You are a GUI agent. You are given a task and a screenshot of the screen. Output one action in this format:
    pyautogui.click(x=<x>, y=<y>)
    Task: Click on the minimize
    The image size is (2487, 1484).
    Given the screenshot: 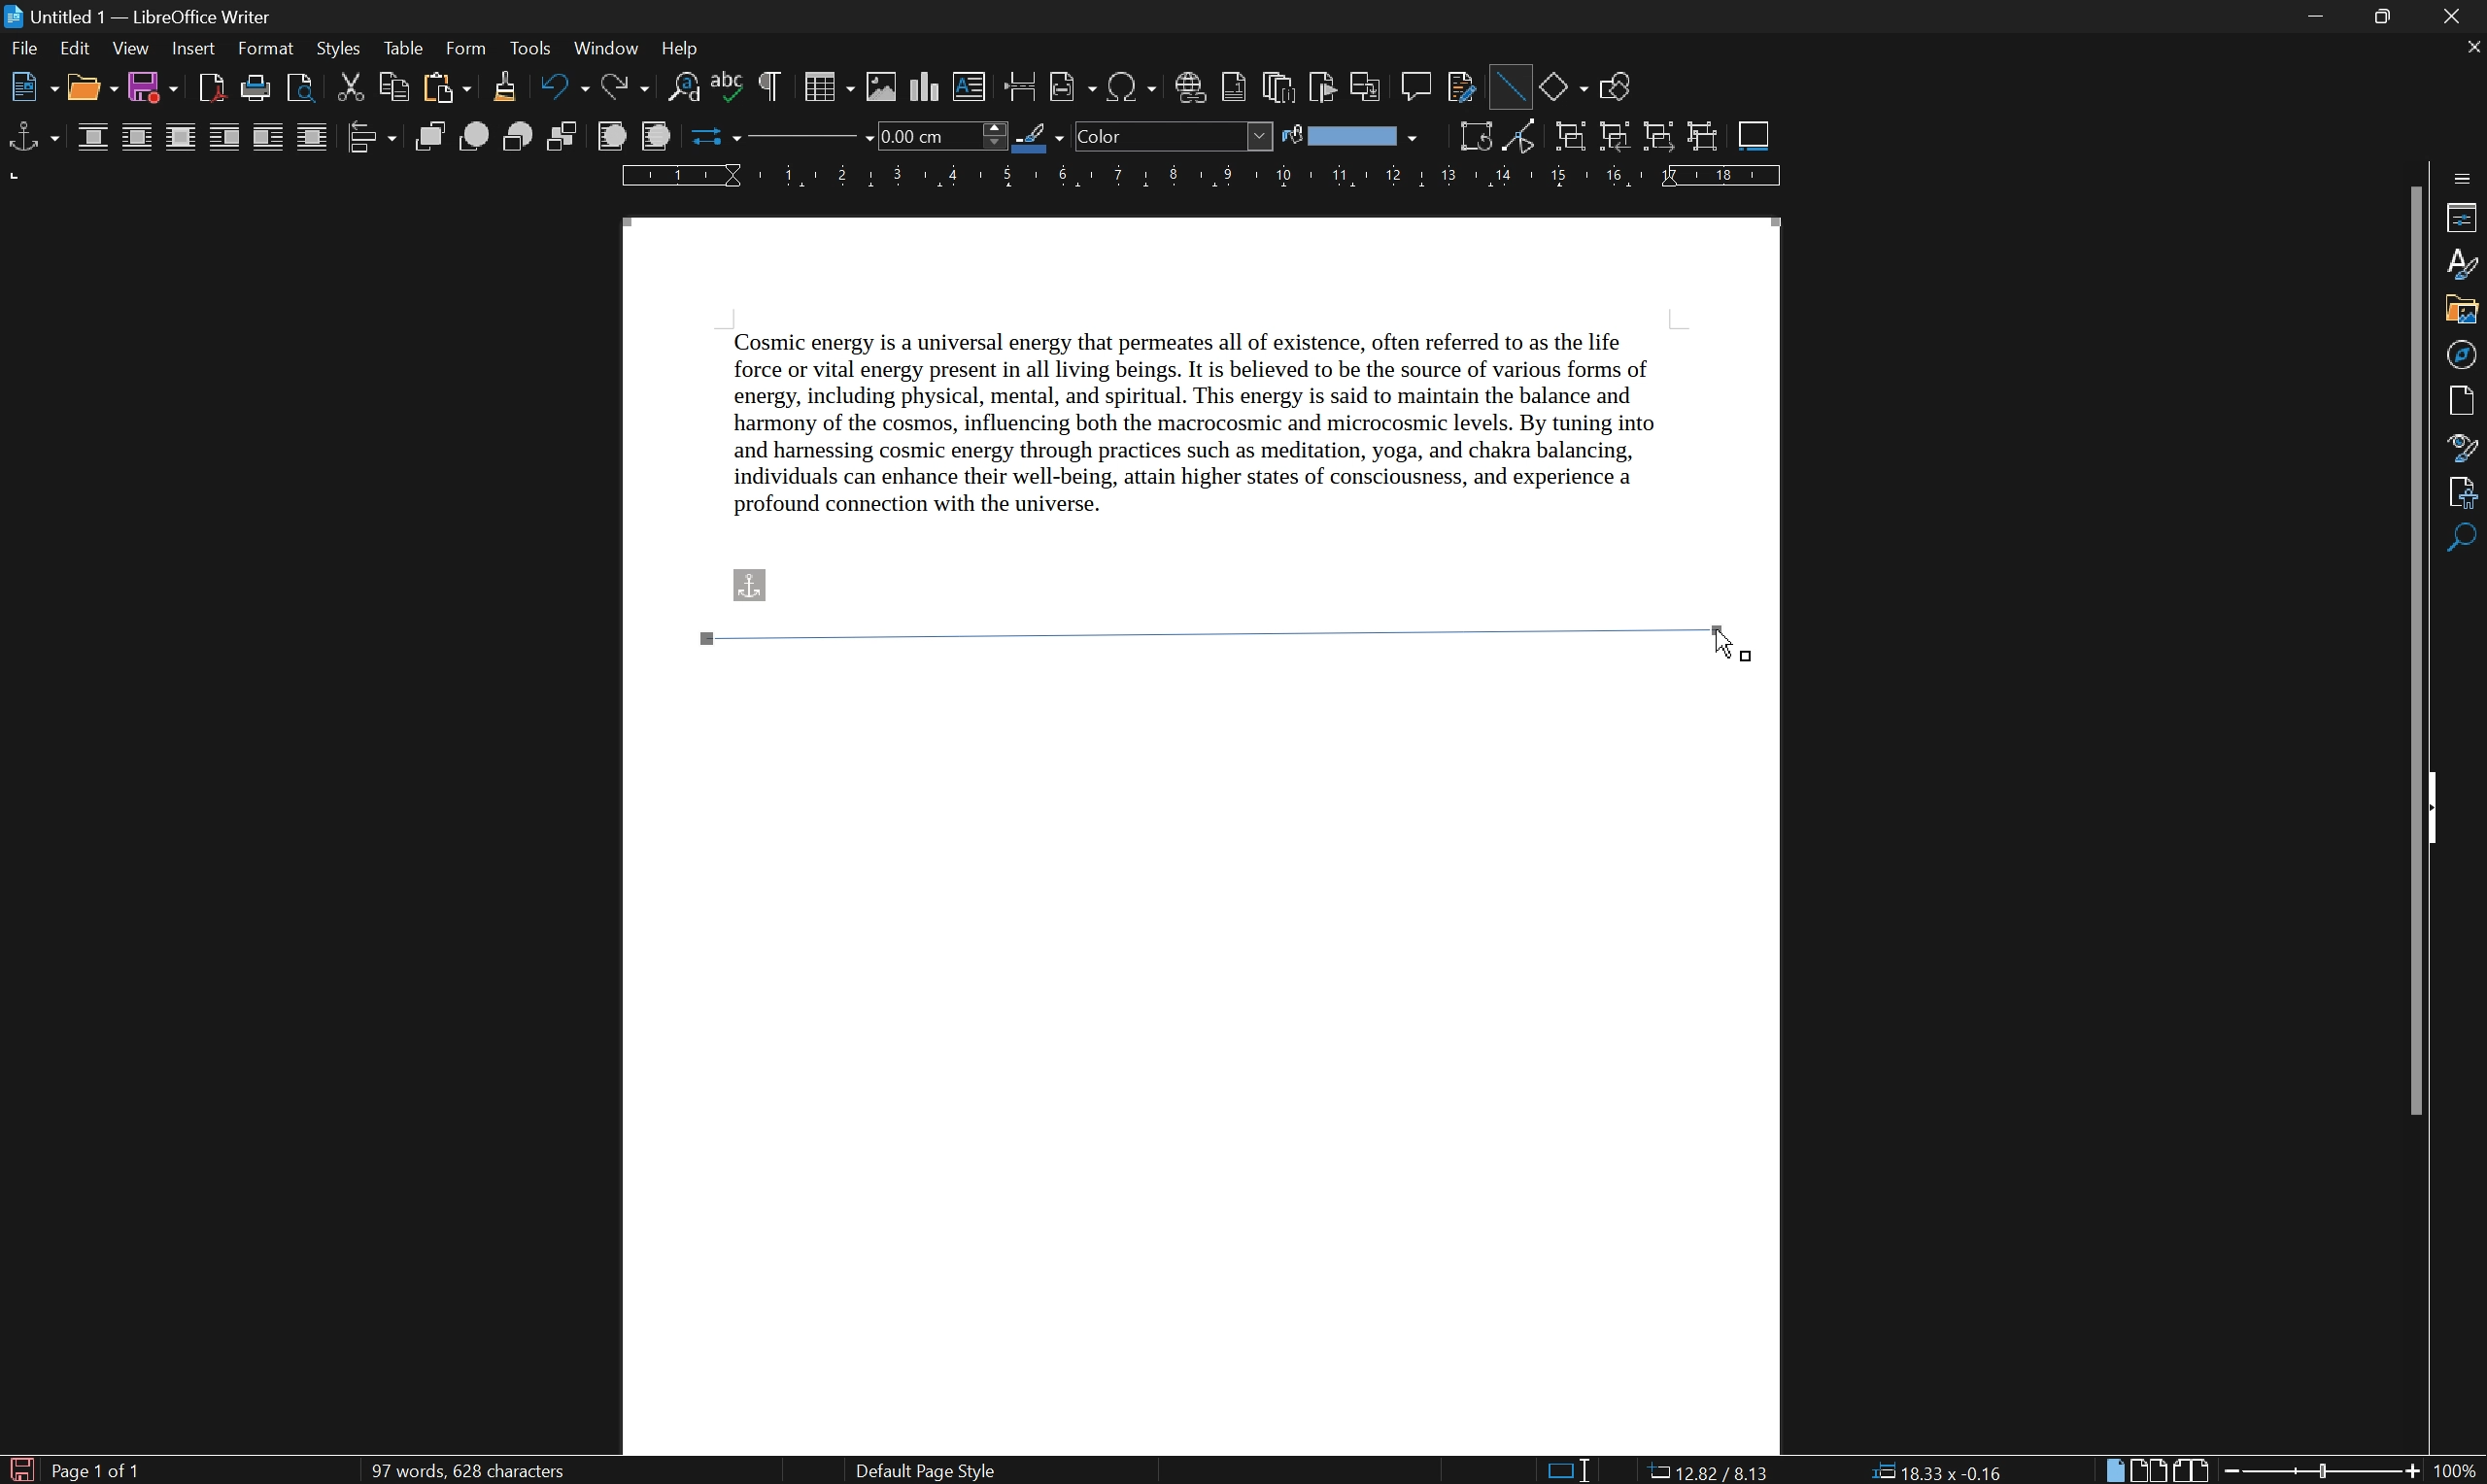 What is the action you would take?
    pyautogui.click(x=2320, y=18)
    